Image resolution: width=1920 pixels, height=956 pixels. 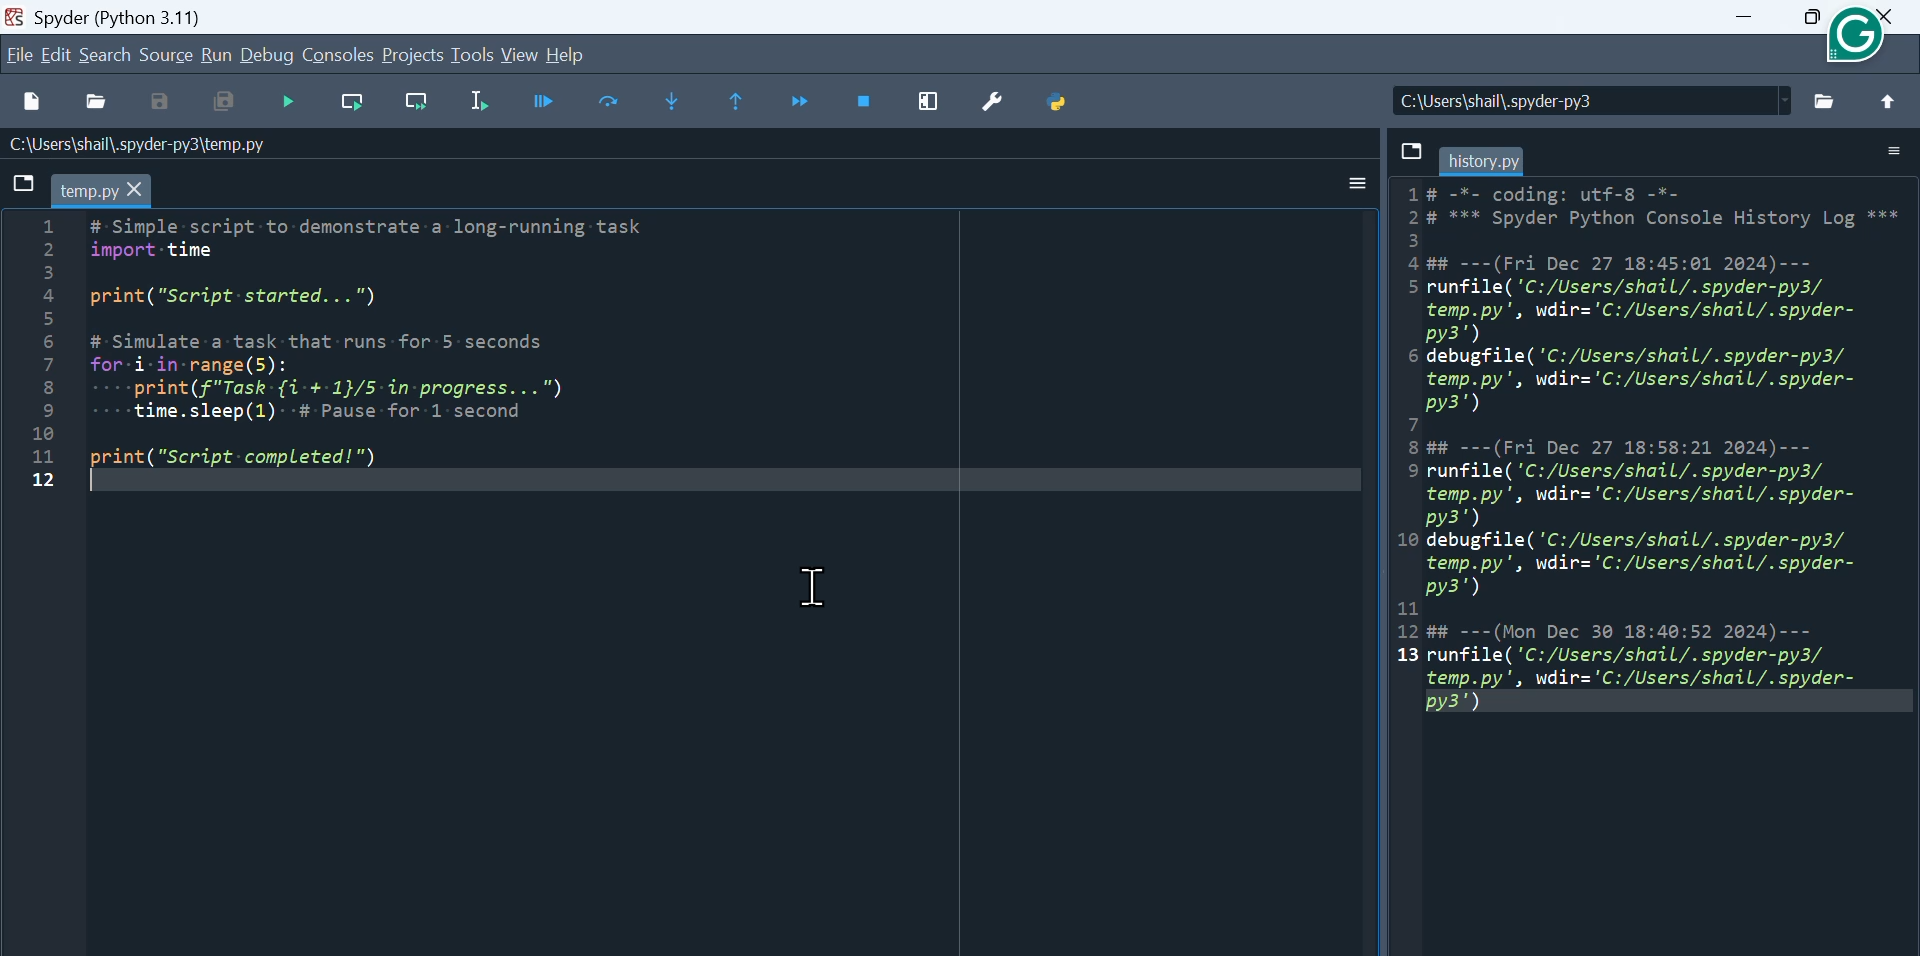 What do you see at coordinates (353, 104) in the screenshot?
I see `Run current line` at bounding box center [353, 104].